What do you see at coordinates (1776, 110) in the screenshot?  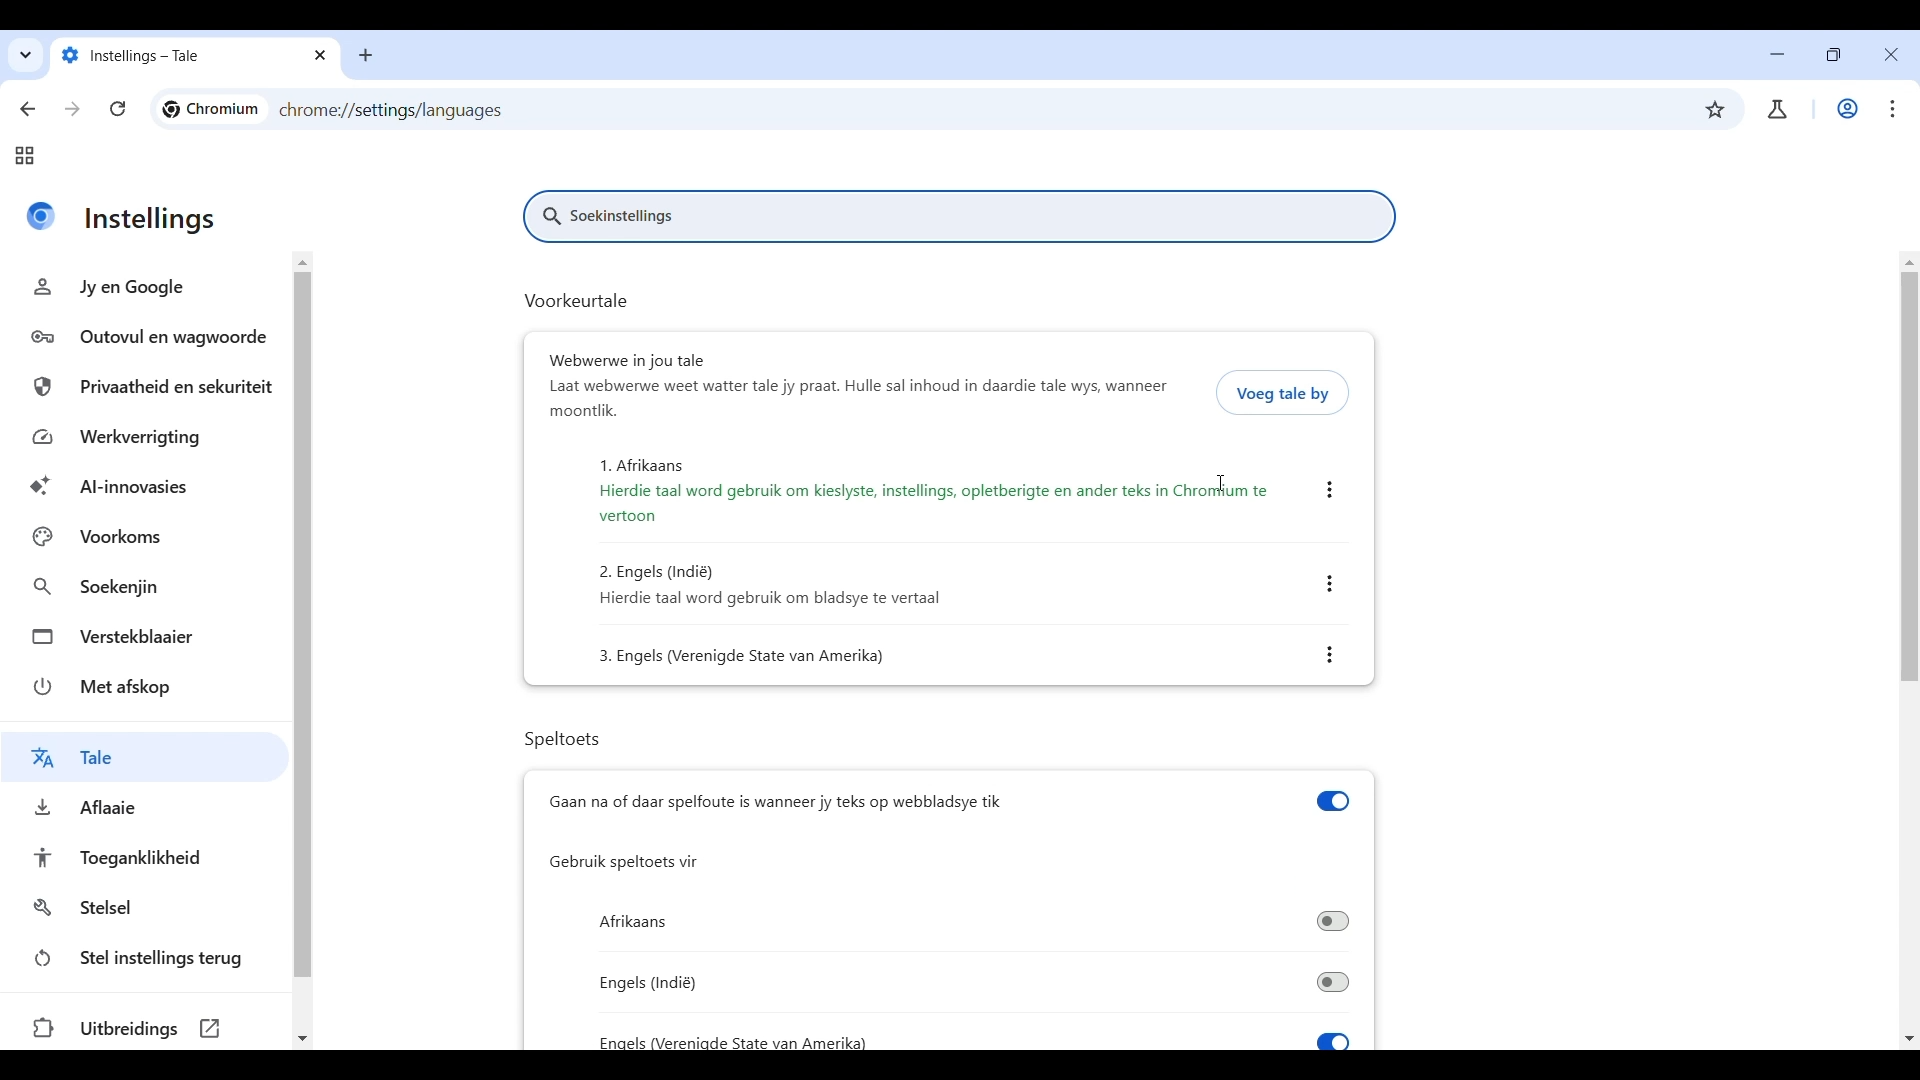 I see `account/user profile` at bounding box center [1776, 110].